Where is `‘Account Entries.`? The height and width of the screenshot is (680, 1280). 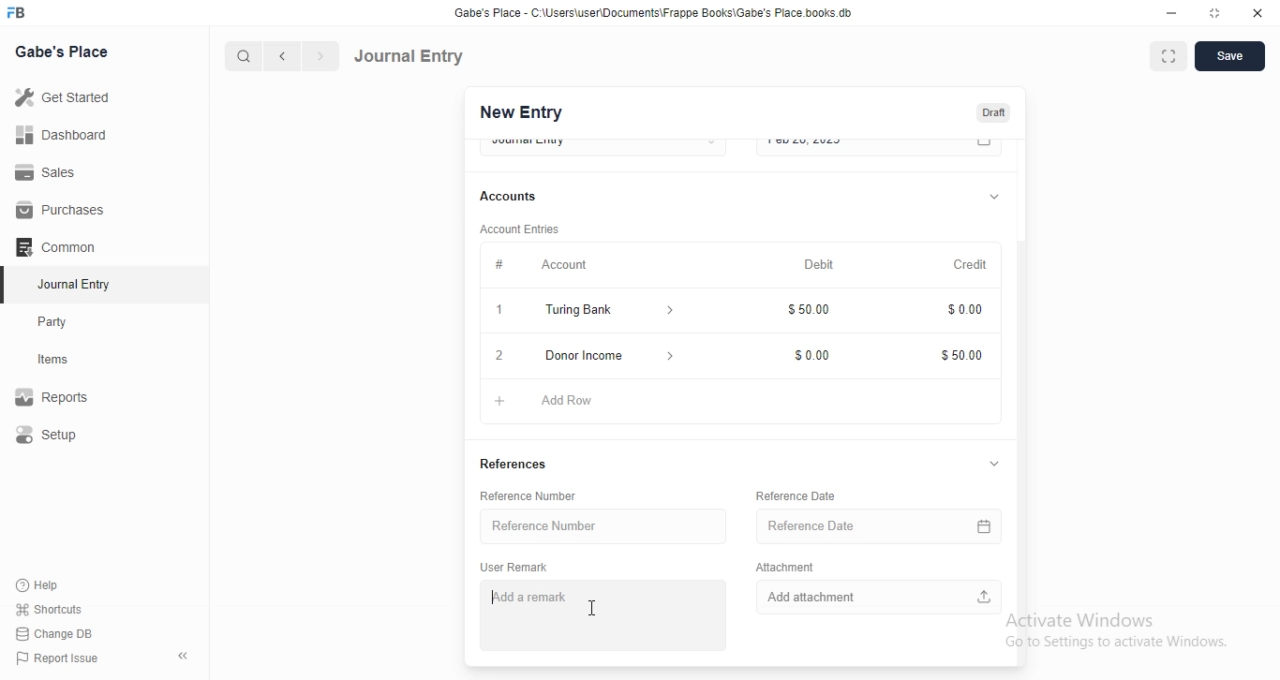
‘Account Entries. is located at coordinates (522, 232).